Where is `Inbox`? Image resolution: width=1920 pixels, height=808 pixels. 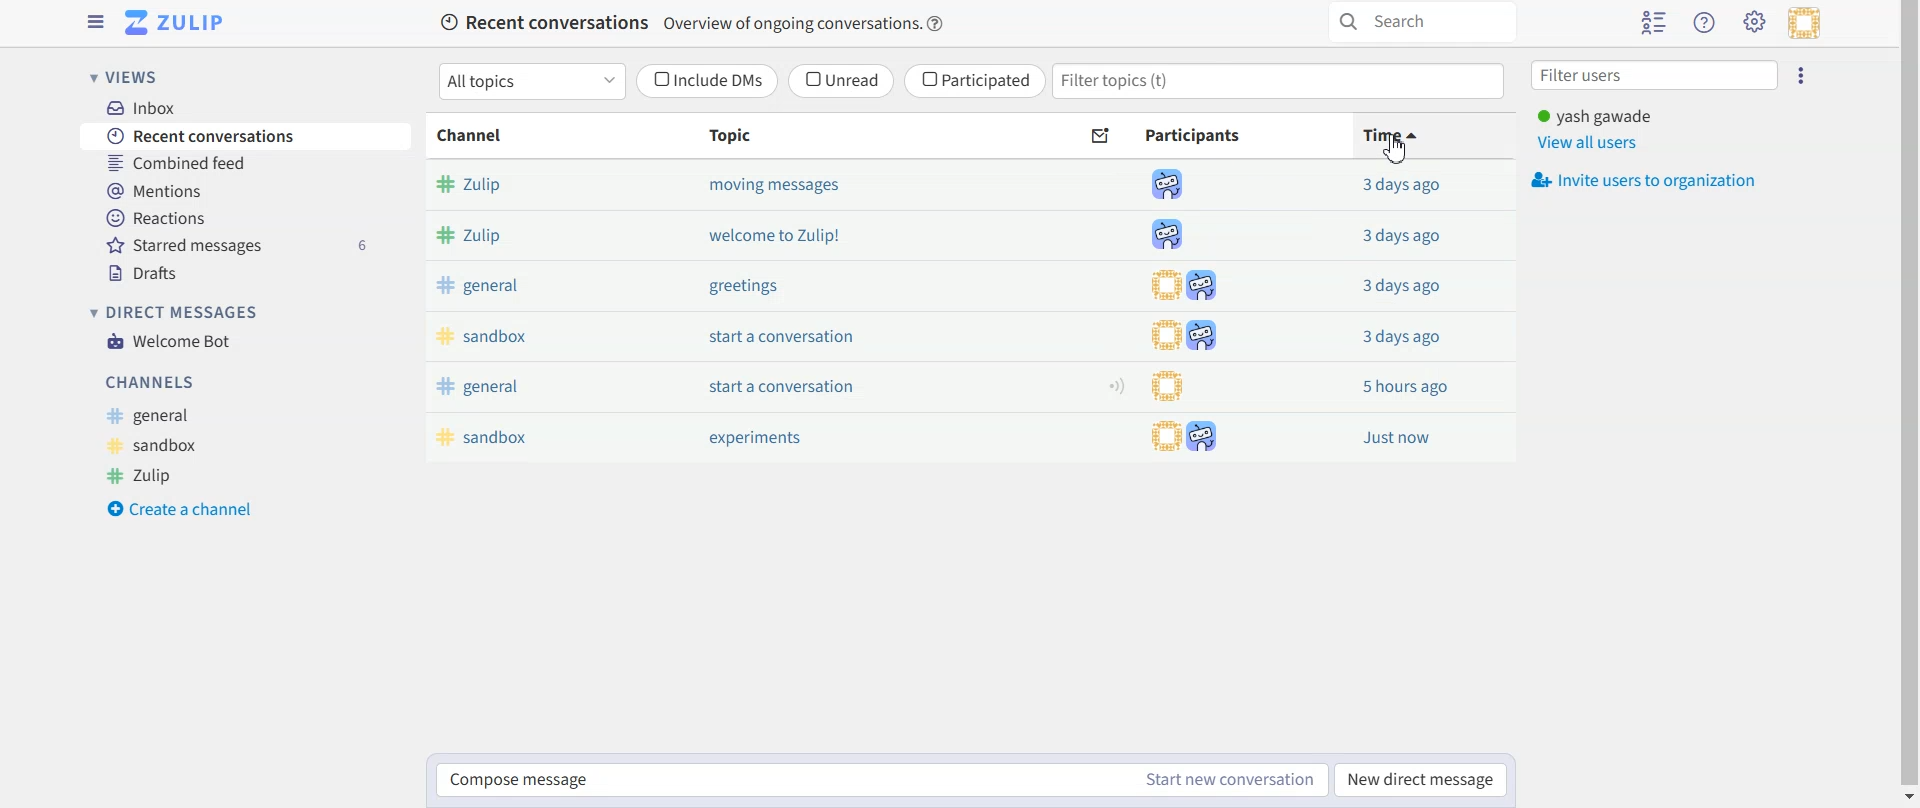 Inbox is located at coordinates (245, 107).